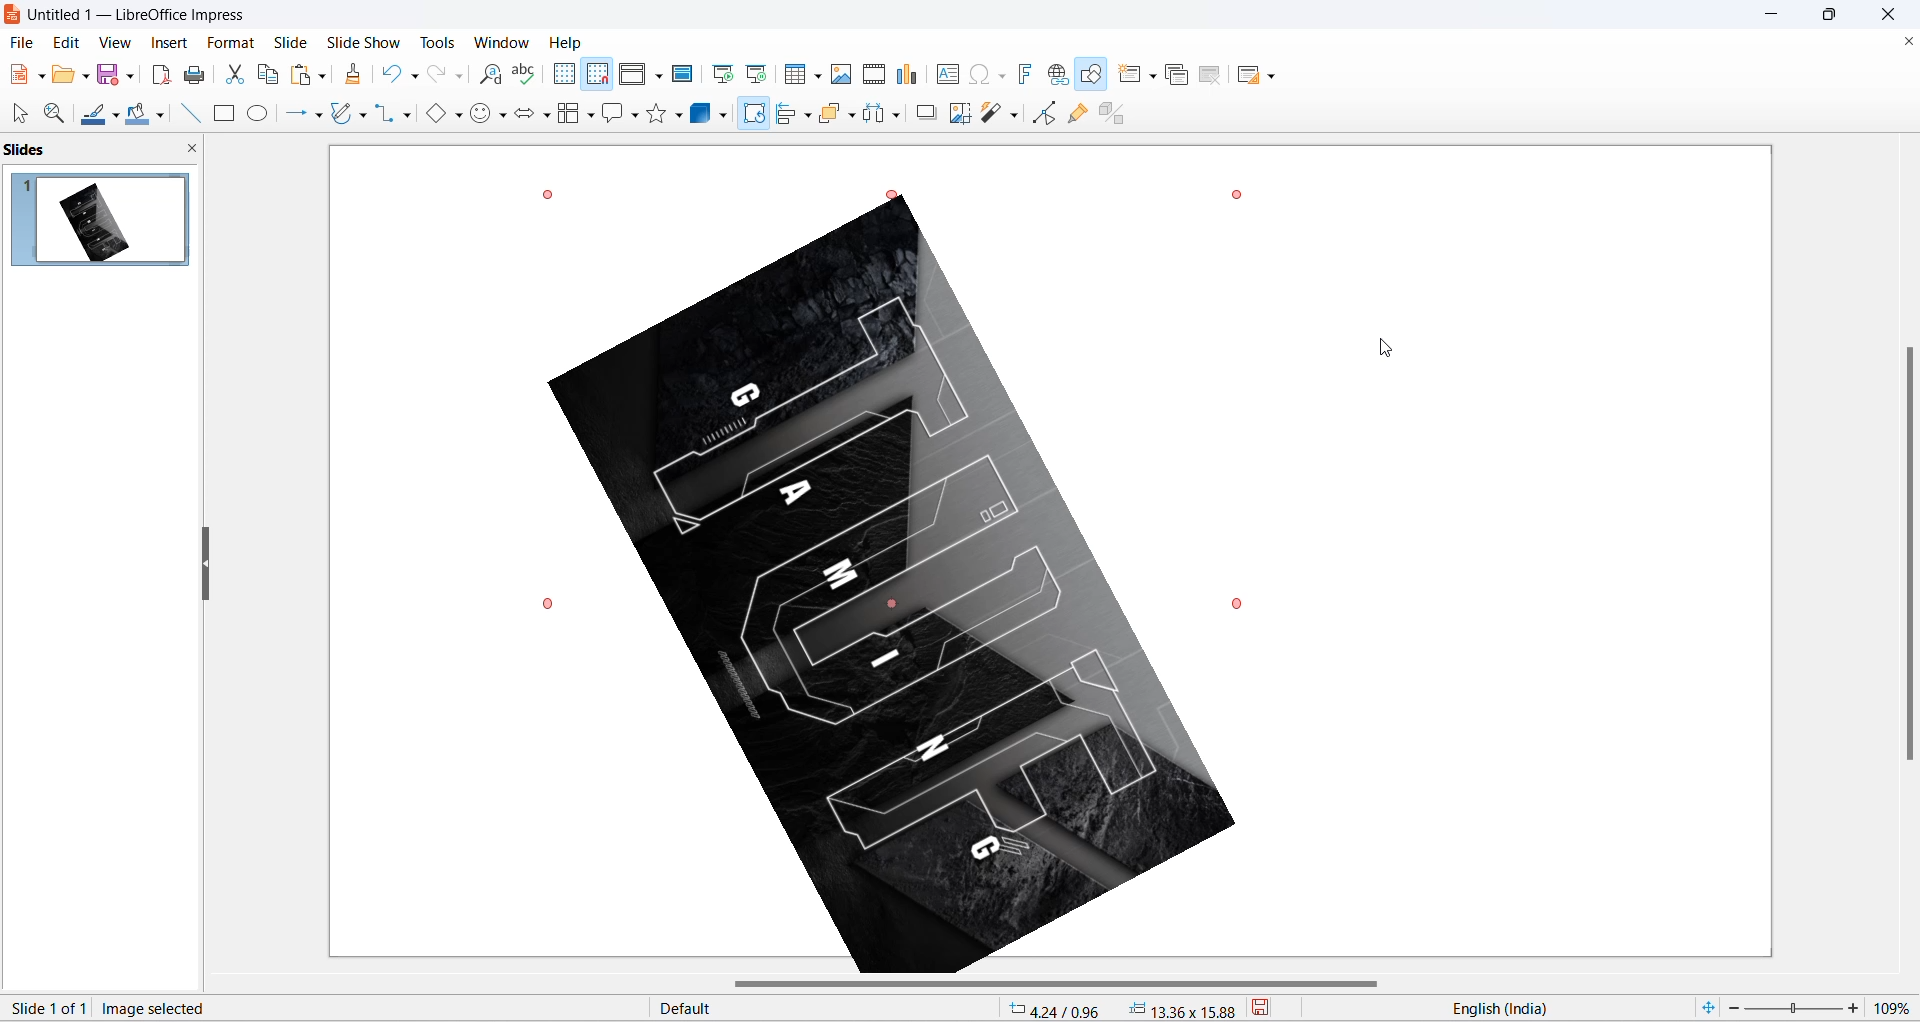  What do you see at coordinates (659, 77) in the screenshot?
I see `display views option` at bounding box center [659, 77].